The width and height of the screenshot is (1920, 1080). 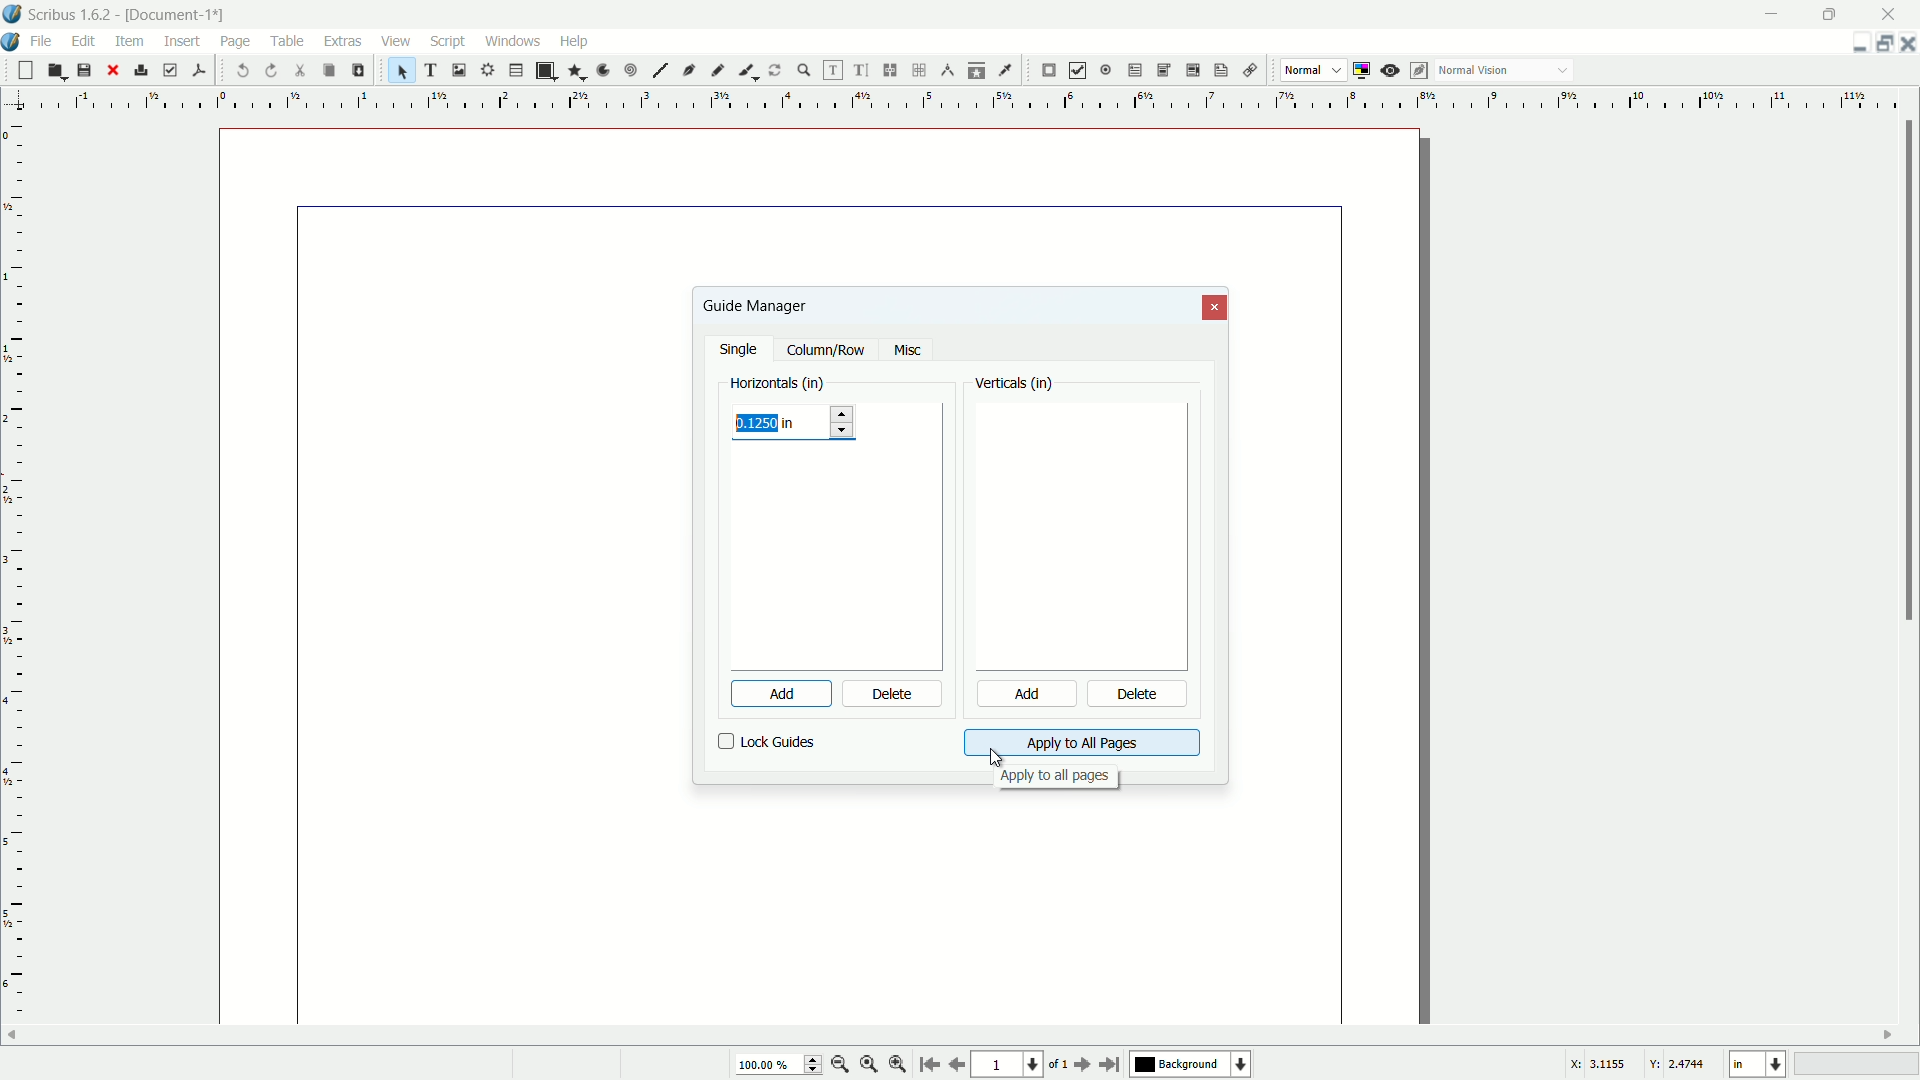 What do you see at coordinates (1475, 71) in the screenshot?
I see `normal vision` at bounding box center [1475, 71].